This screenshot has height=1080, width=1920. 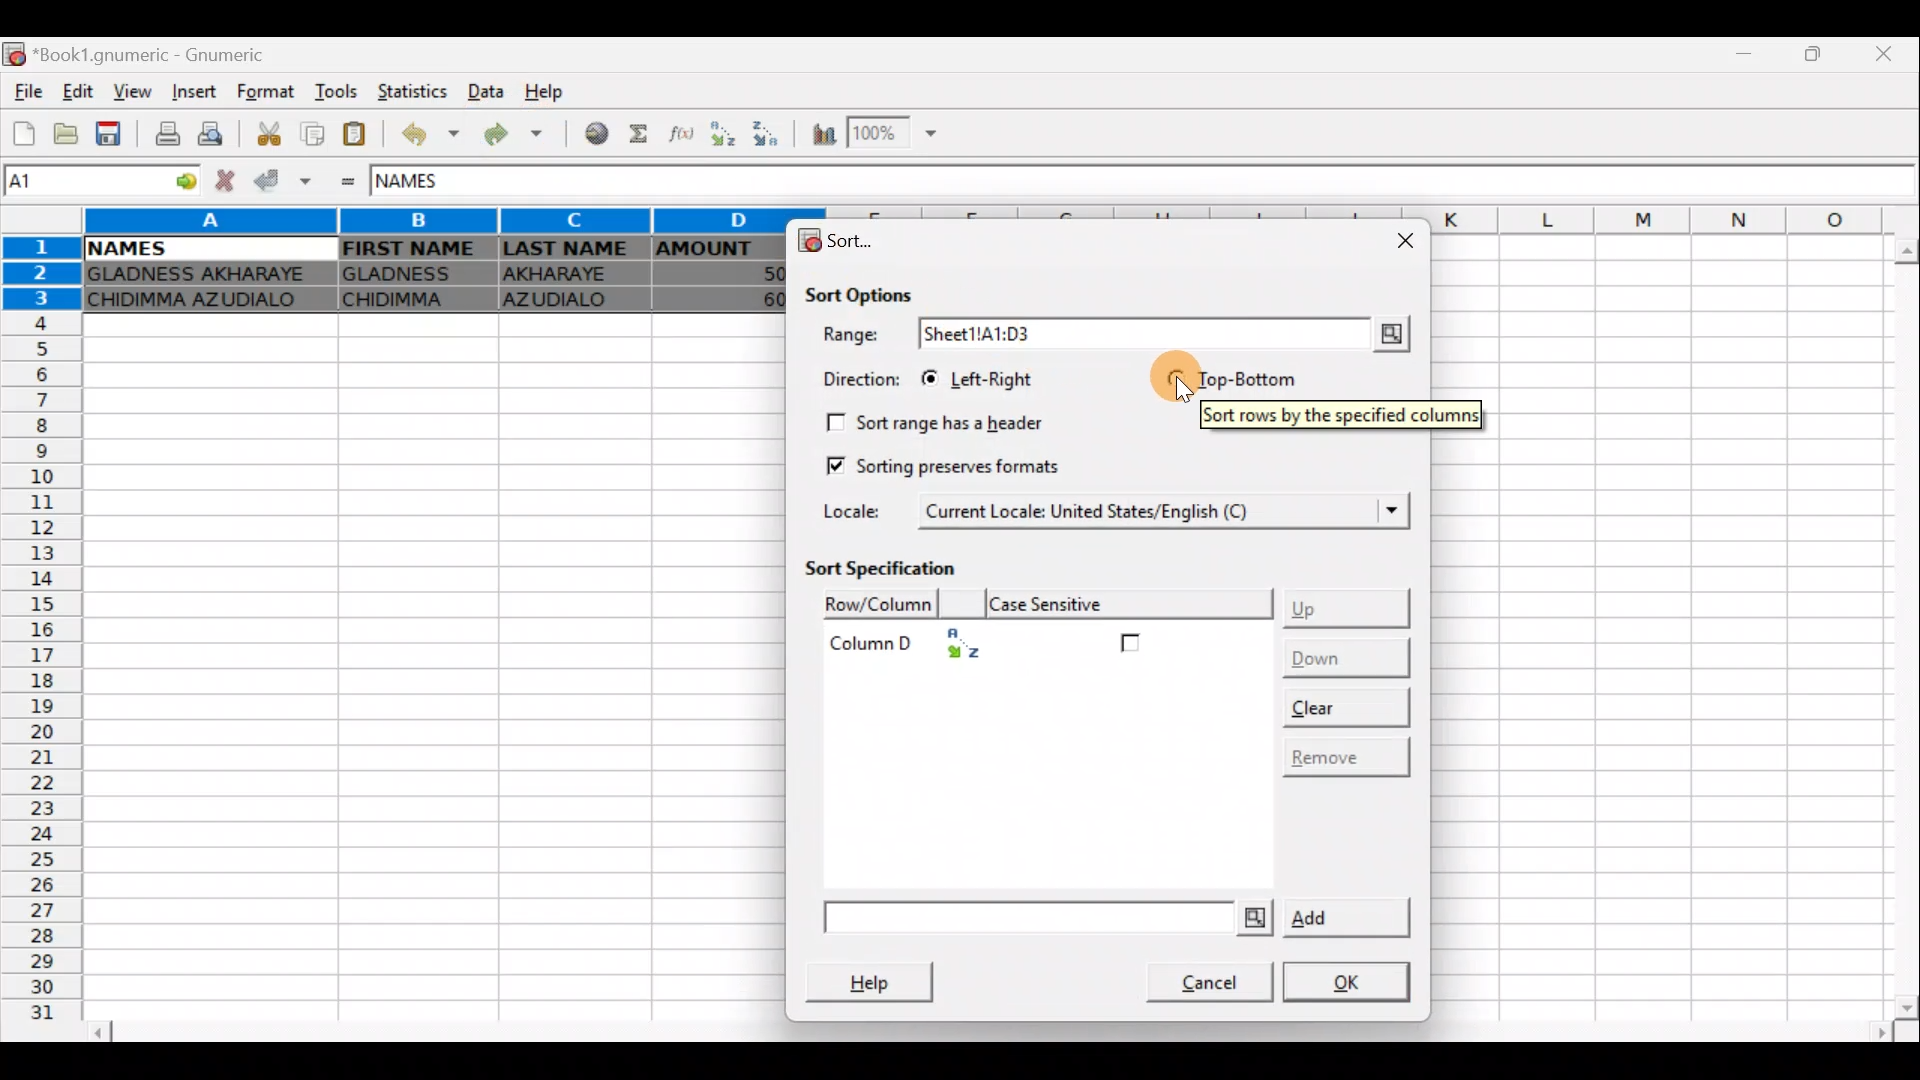 I want to click on Up, so click(x=1345, y=602).